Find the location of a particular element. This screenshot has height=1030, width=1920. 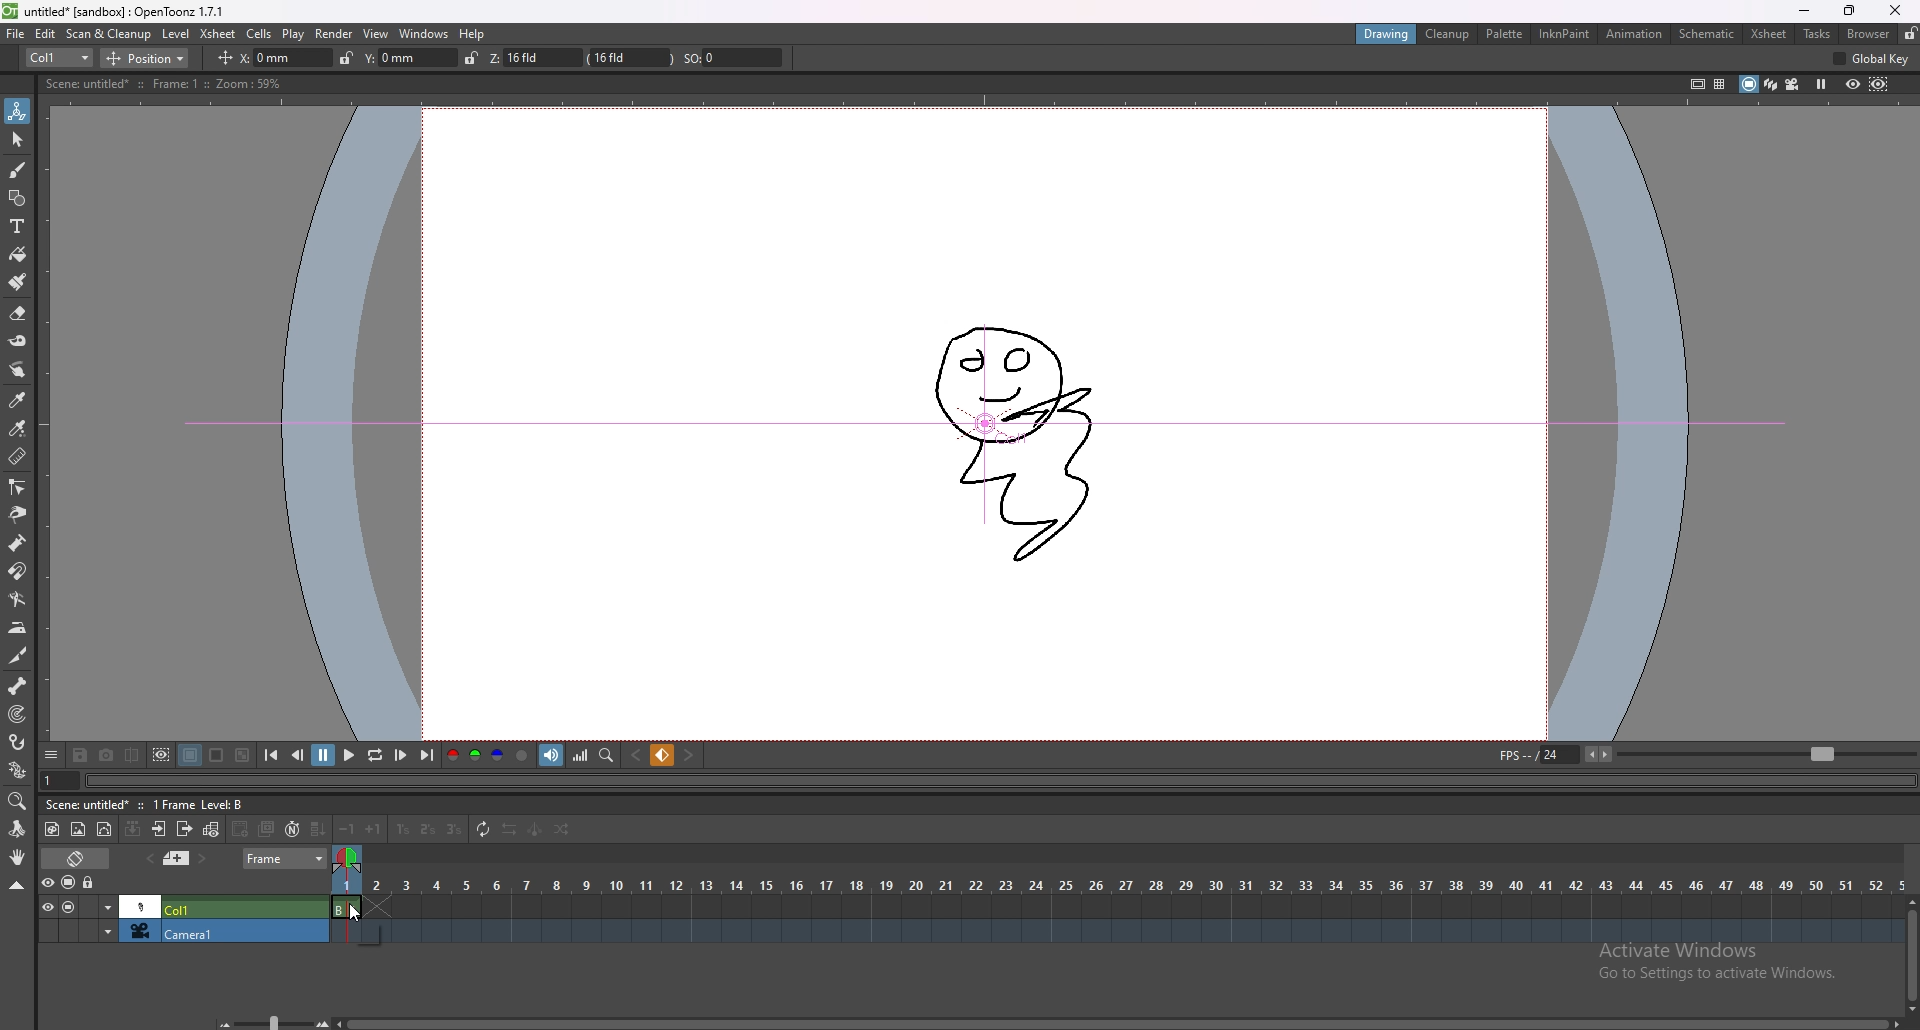

rgb picker is located at coordinates (16, 428).